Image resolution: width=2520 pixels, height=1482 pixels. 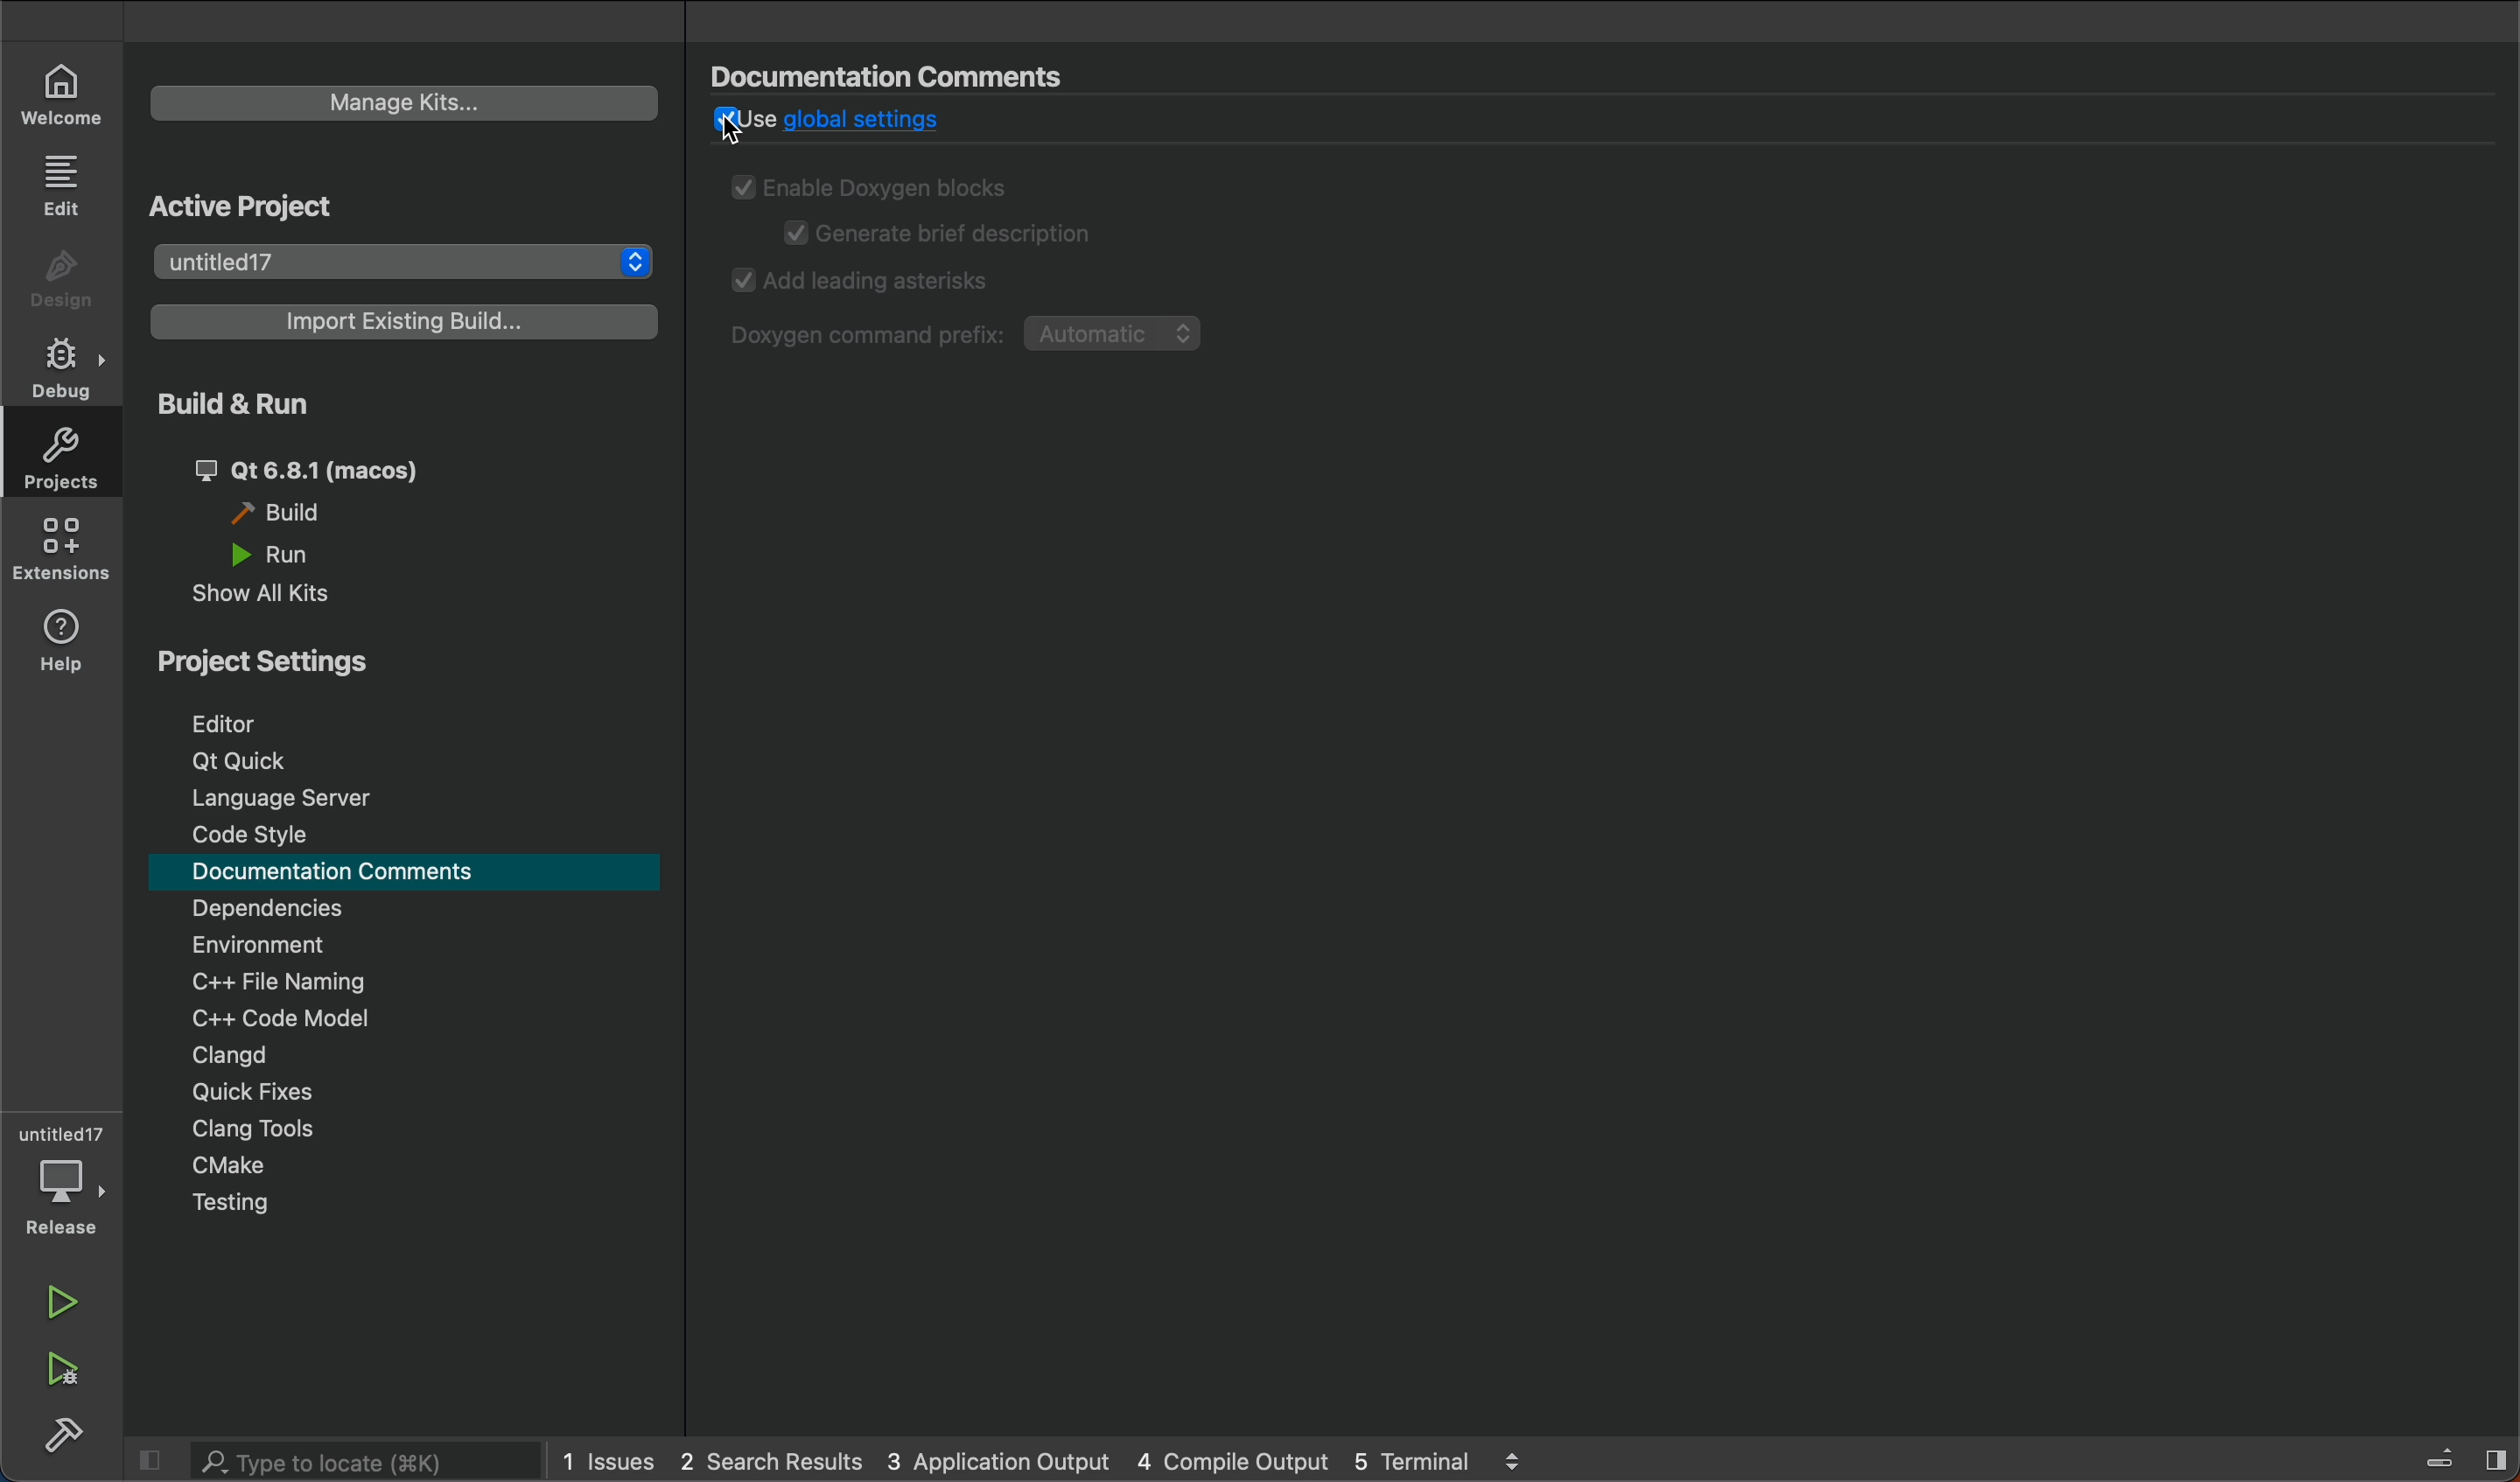 What do you see at coordinates (917, 125) in the screenshot?
I see `global settings` at bounding box center [917, 125].